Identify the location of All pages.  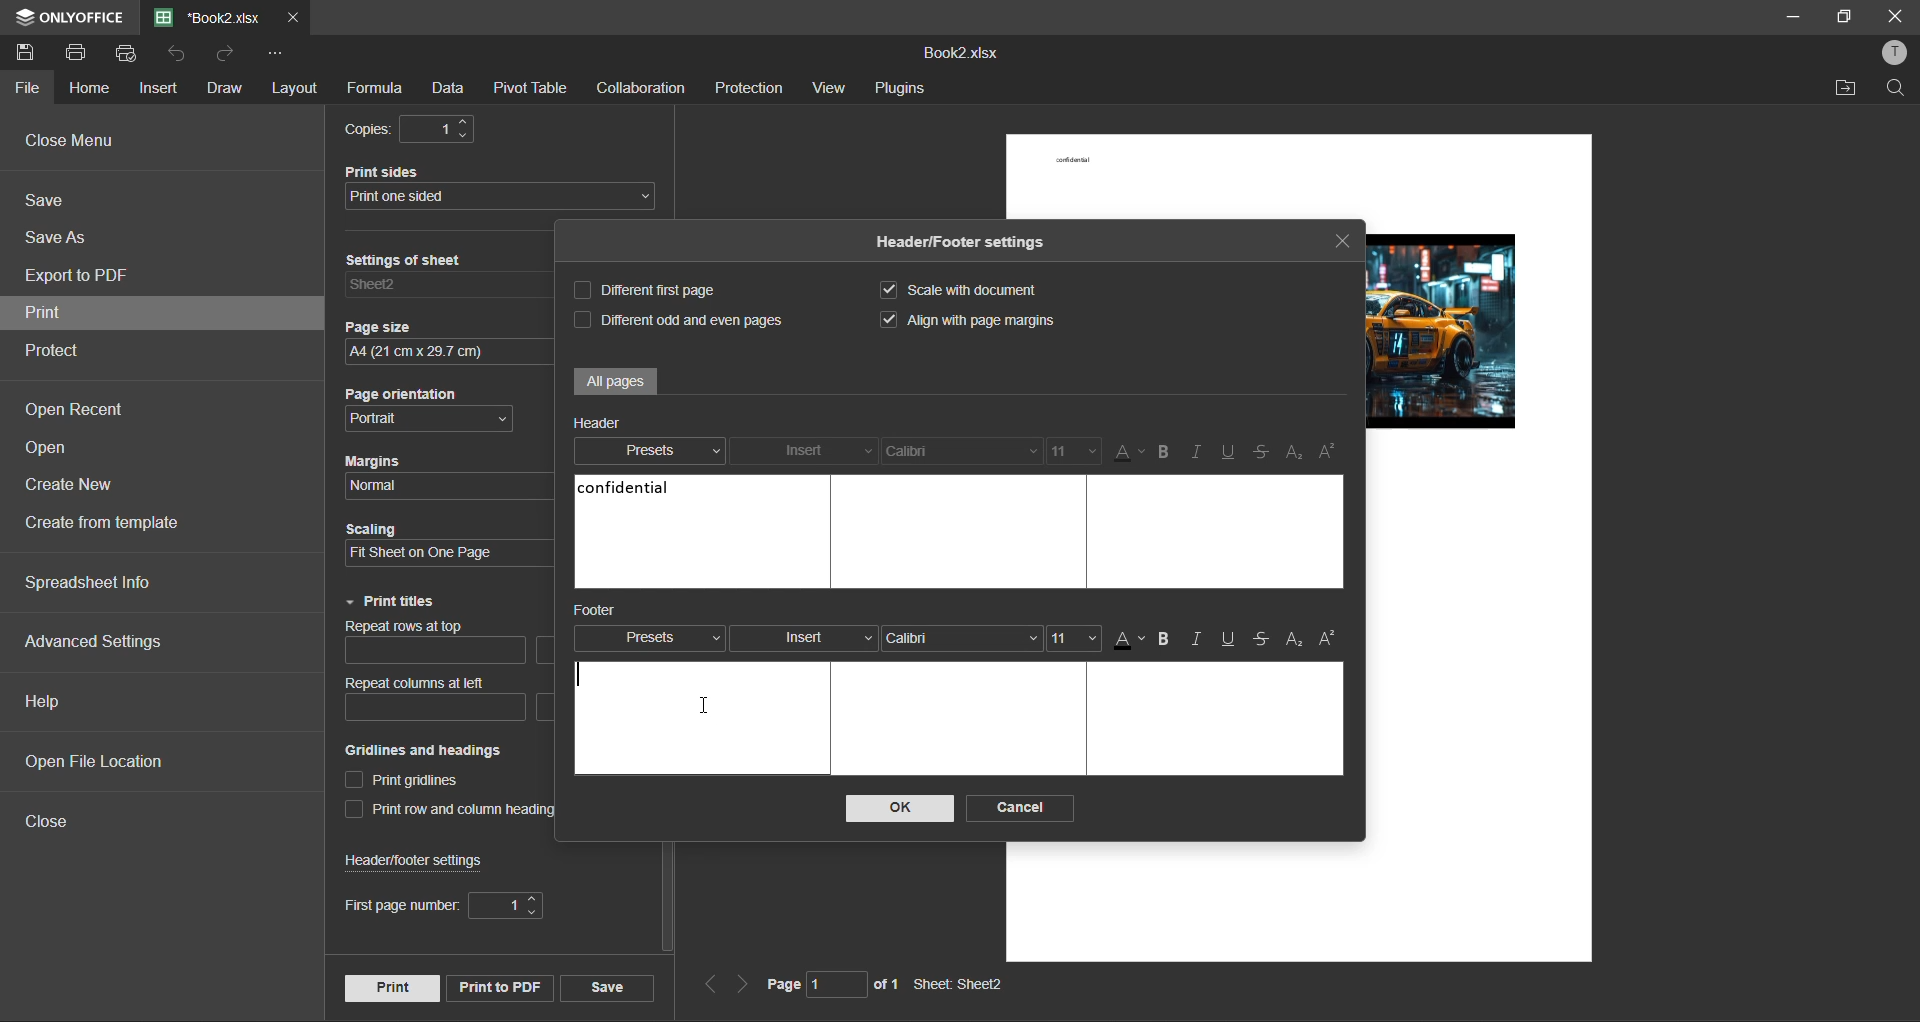
(615, 384).